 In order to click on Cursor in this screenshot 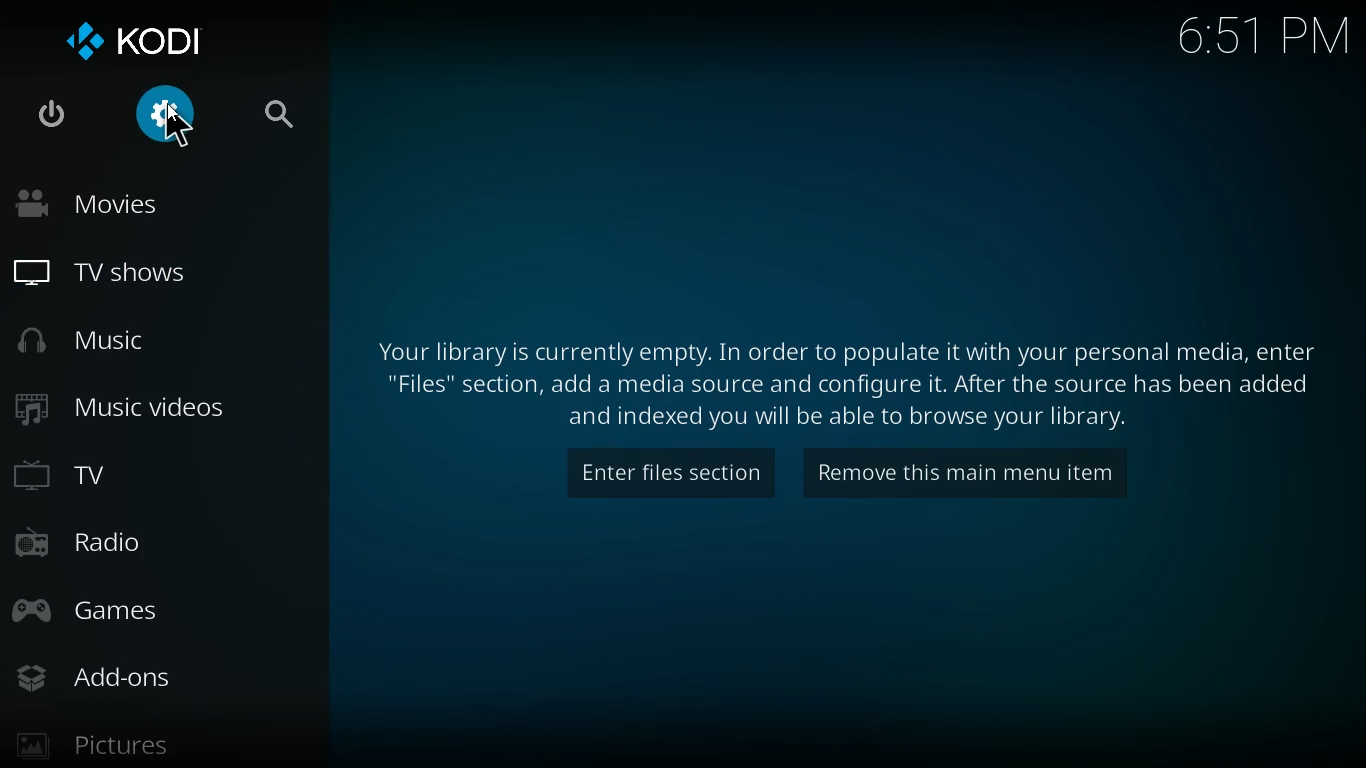, I will do `click(176, 127)`.